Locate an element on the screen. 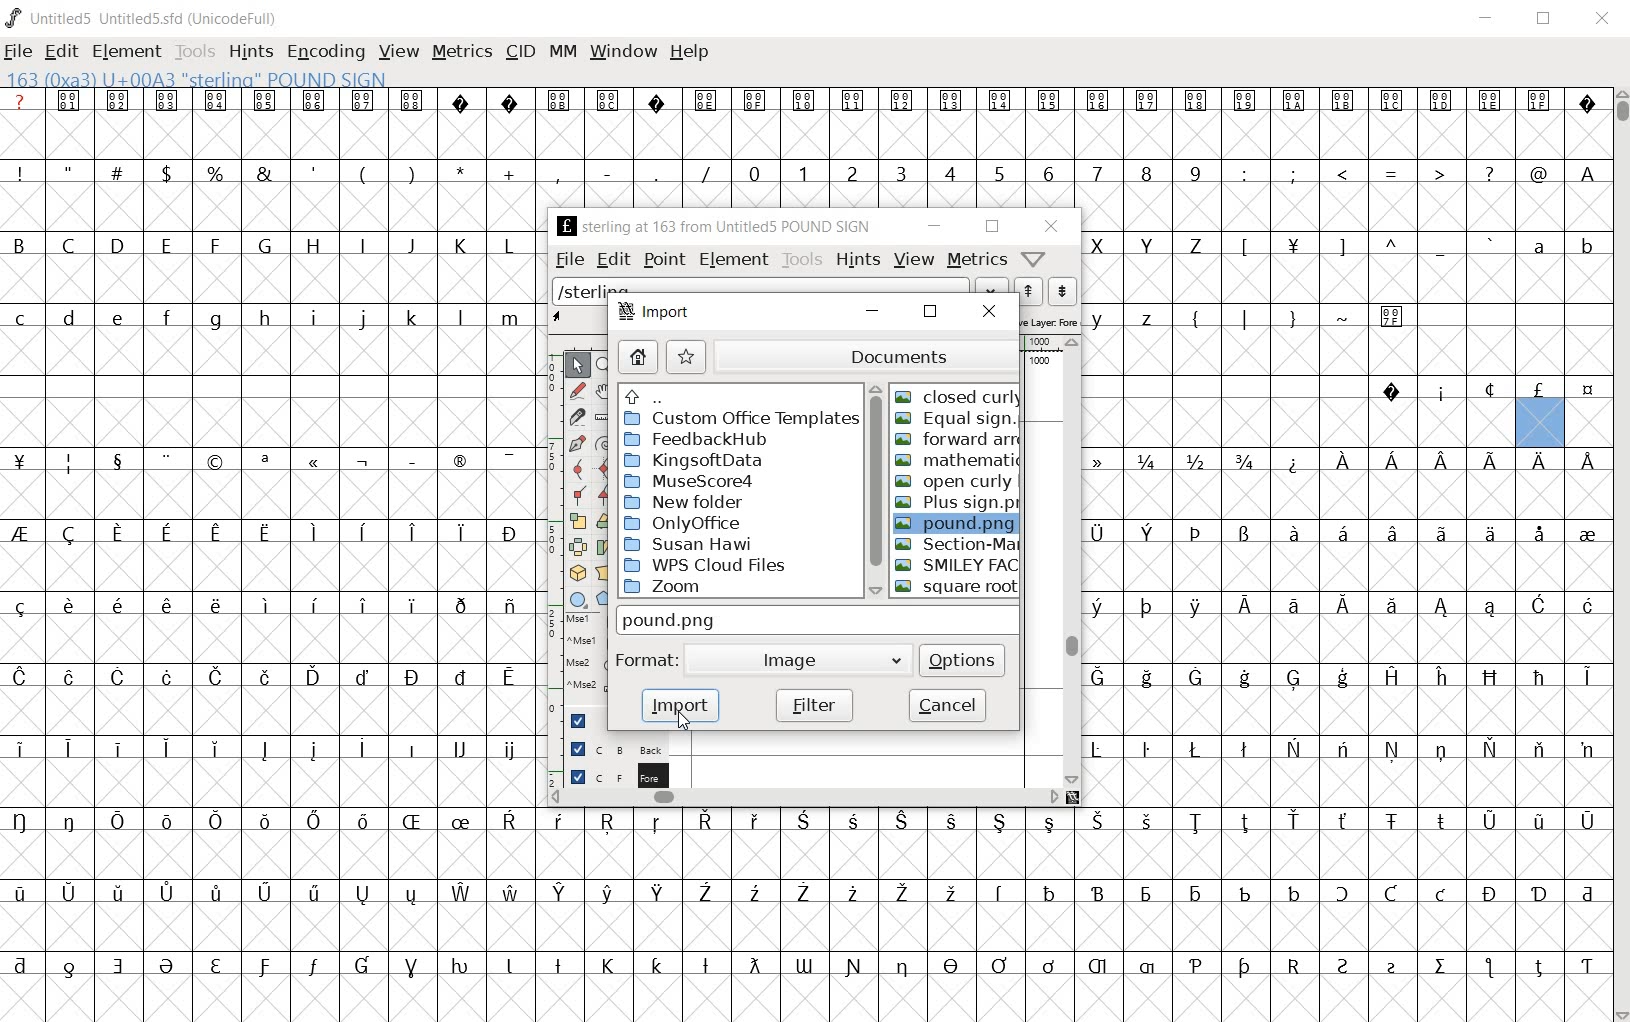 This screenshot has height=1022, width=1630. Symbol is located at coordinates (1049, 823).